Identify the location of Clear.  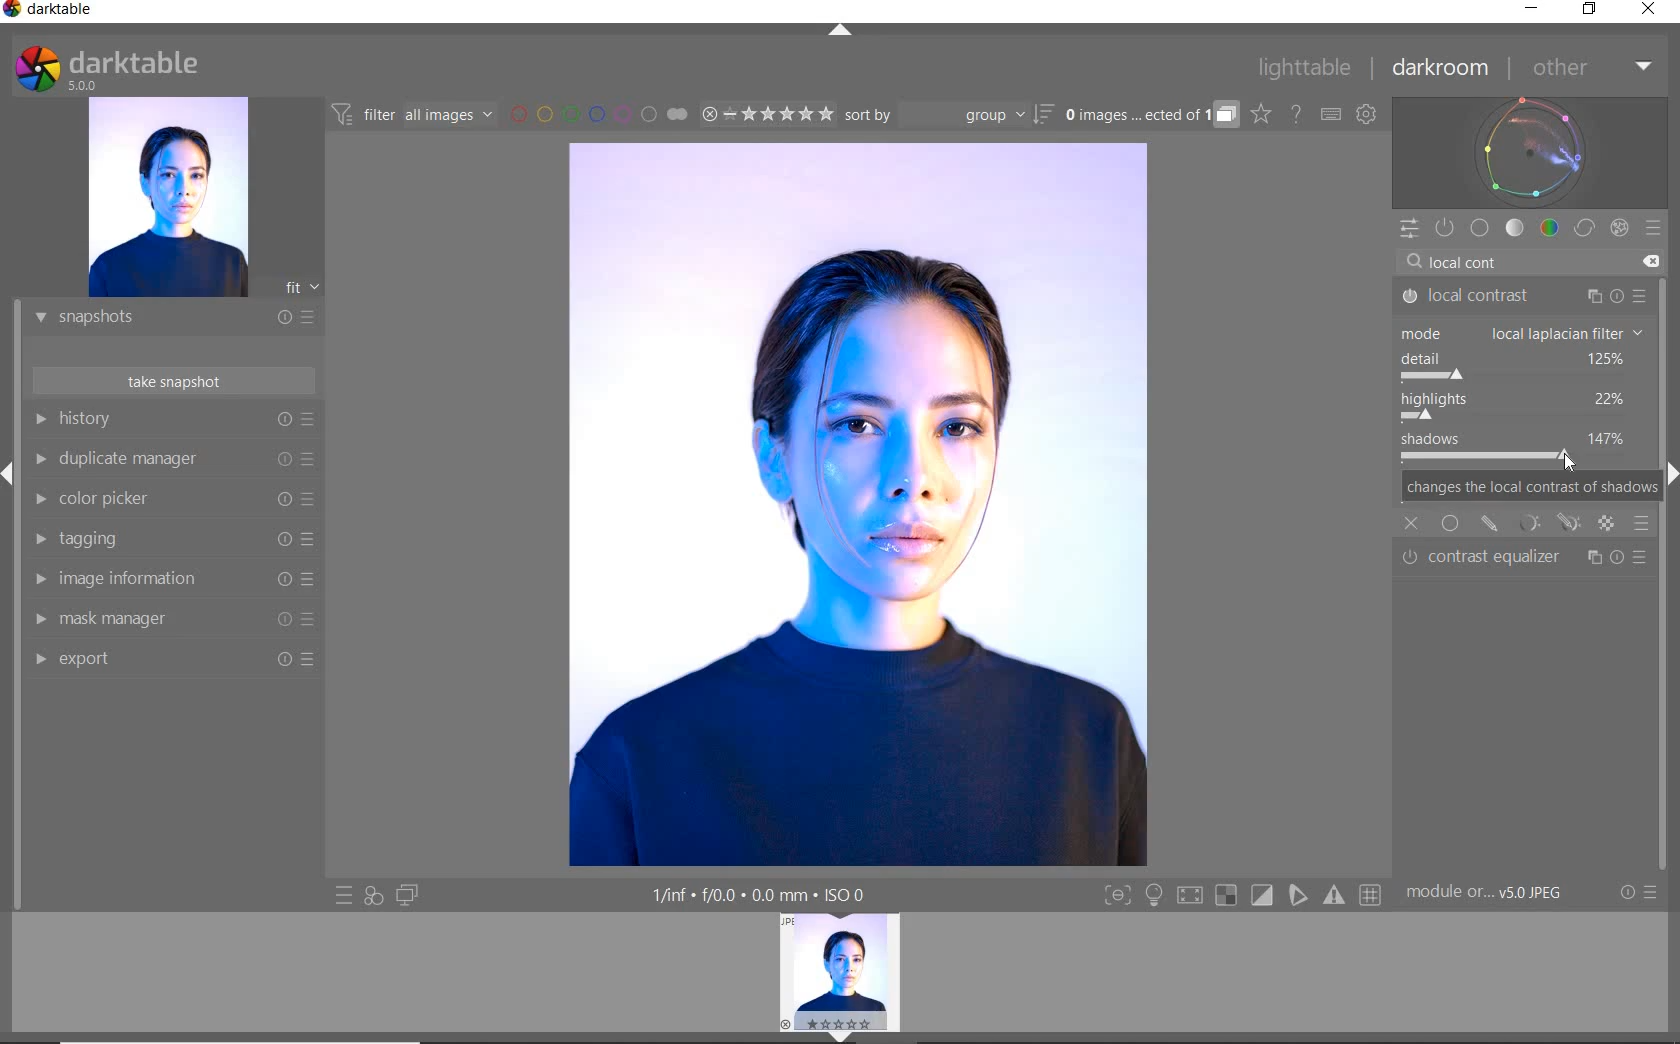
(1650, 262).